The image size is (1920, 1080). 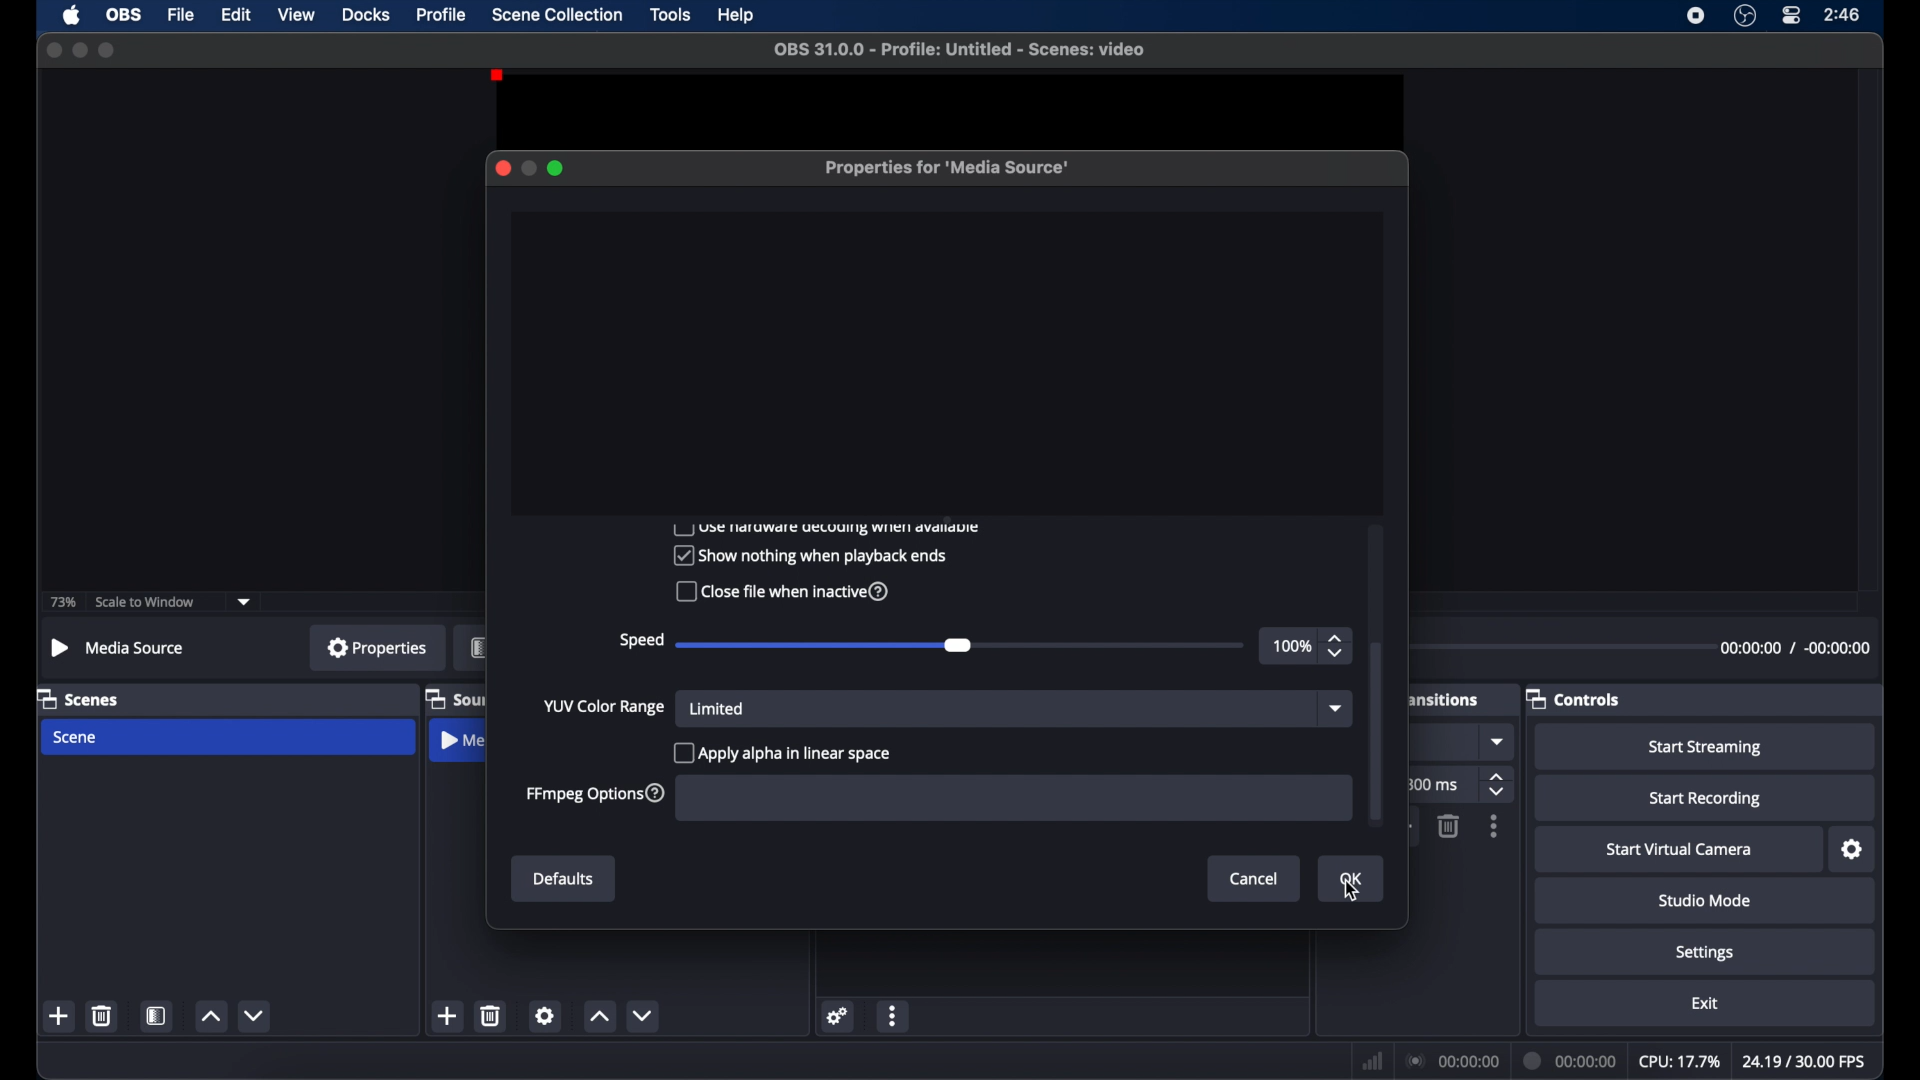 What do you see at coordinates (461, 743) in the screenshot?
I see `media source` at bounding box center [461, 743].